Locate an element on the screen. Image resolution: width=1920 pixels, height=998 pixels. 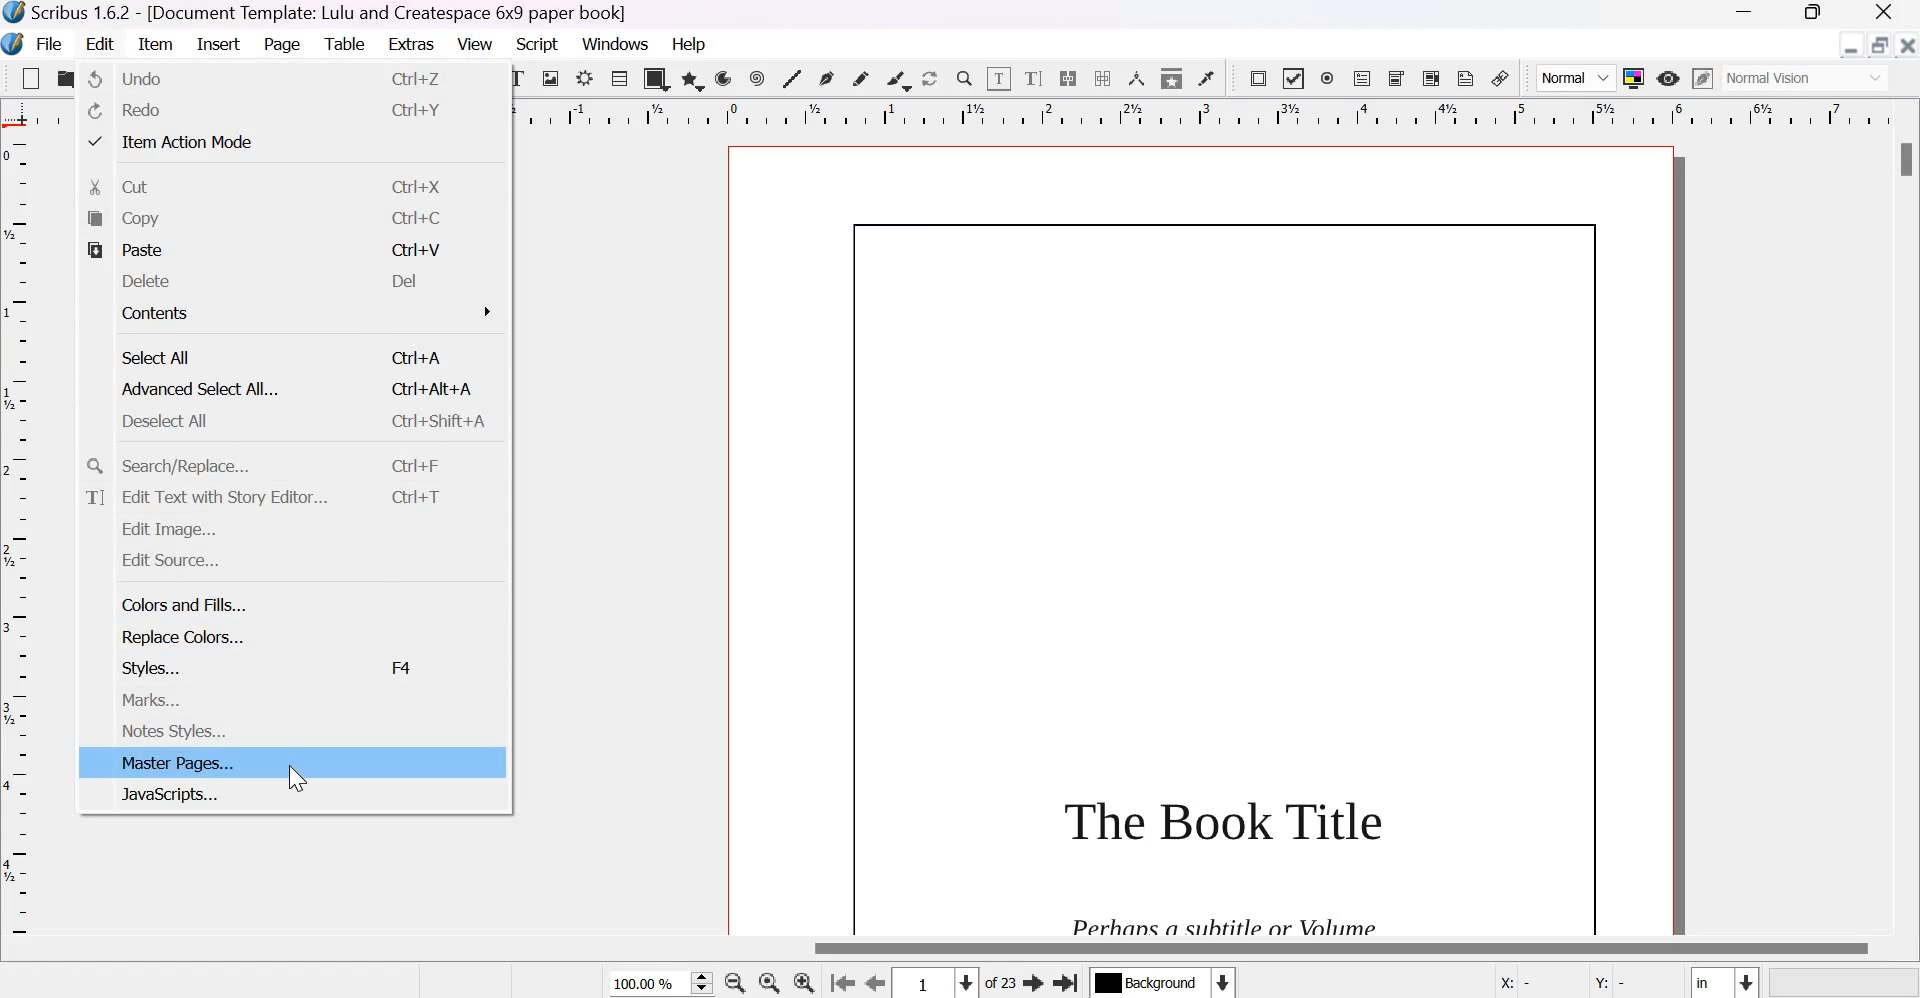
javascripts... is located at coordinates (178, 795).